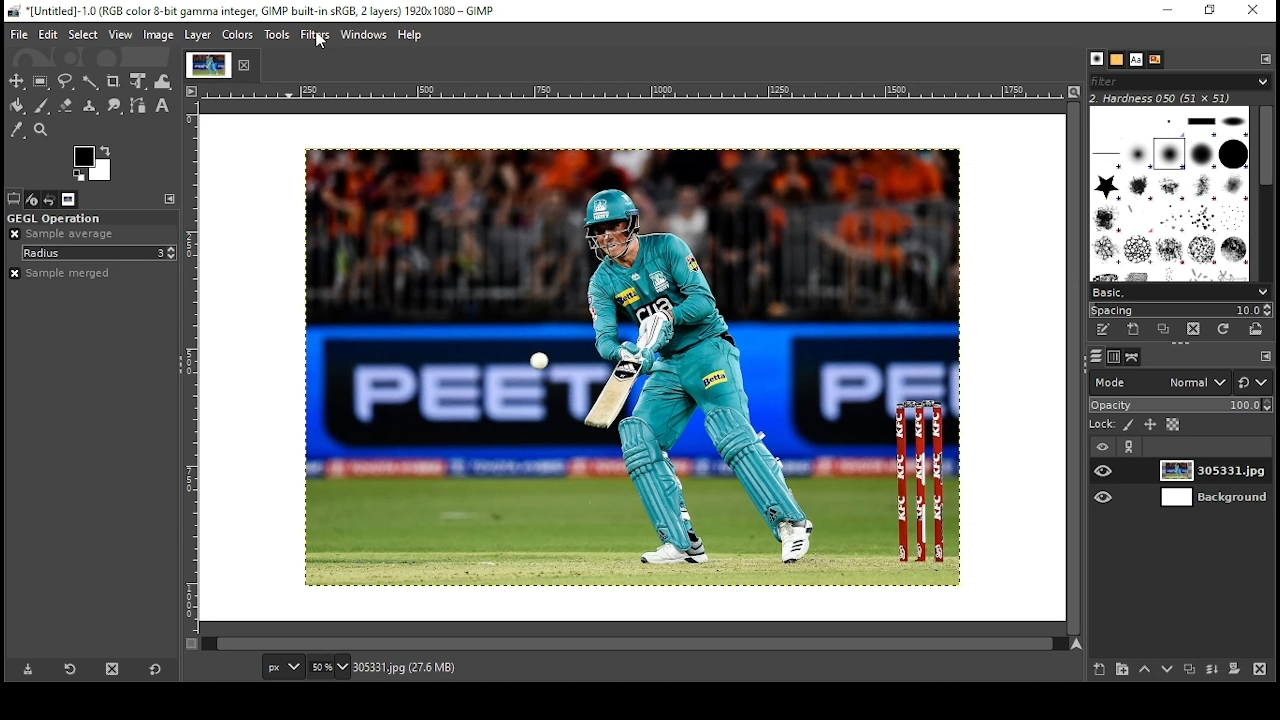 The width and height of the screenshot is (1280, 720). Describe the element at coordinates (1175, 98) in the screenshot. I see `hardness 050` at that location.